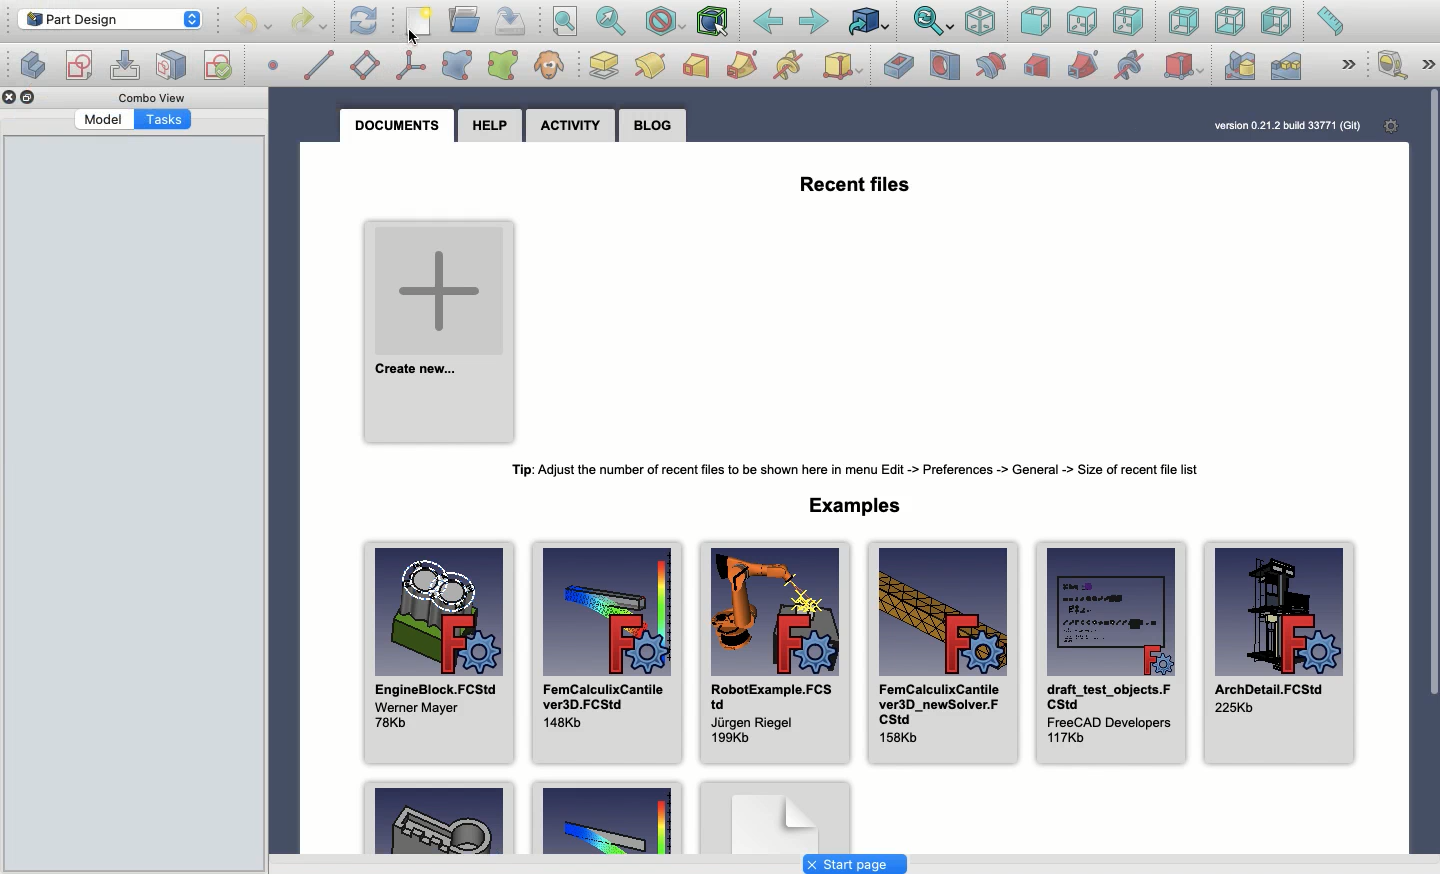  What do you see at coordinates (411, 67) in the screenshot?
I see `Local coordinate system` at bounding box center [411, 67].